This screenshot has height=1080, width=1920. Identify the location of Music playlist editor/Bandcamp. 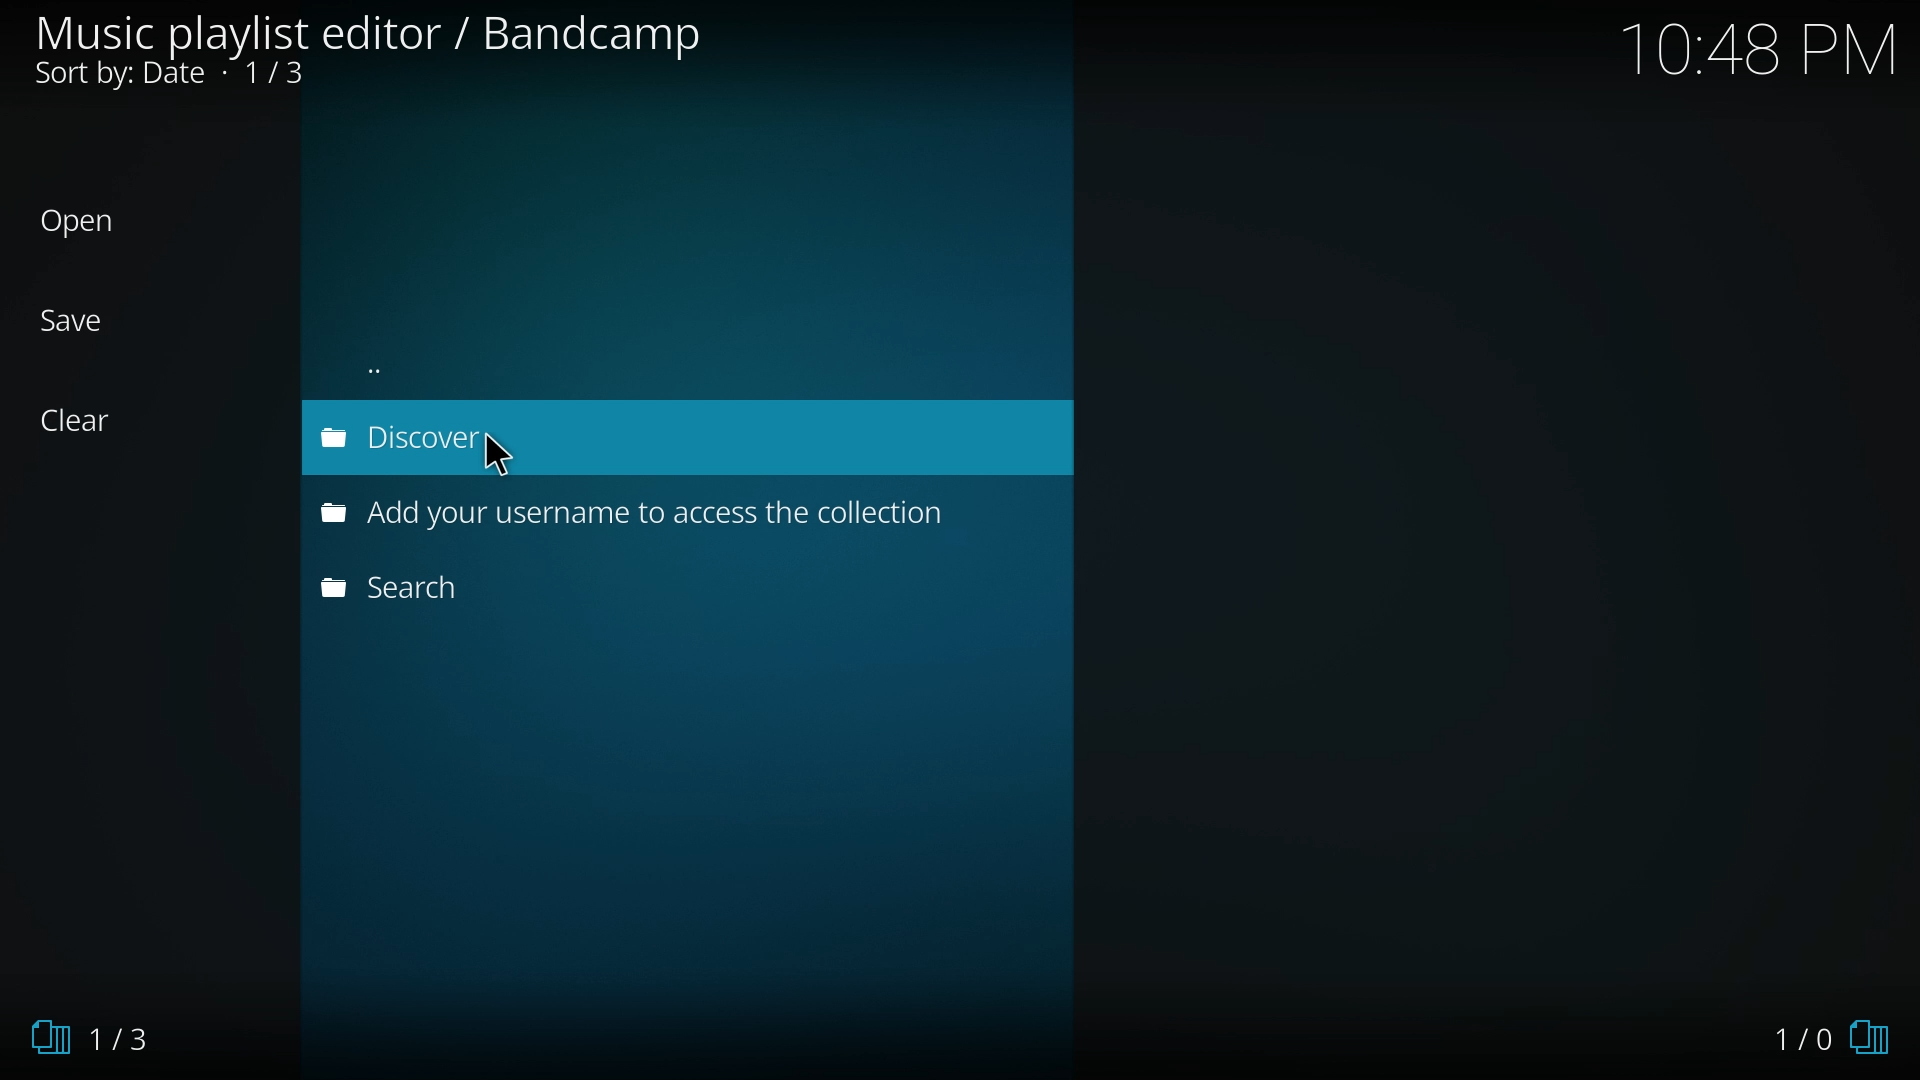
(367, 51).